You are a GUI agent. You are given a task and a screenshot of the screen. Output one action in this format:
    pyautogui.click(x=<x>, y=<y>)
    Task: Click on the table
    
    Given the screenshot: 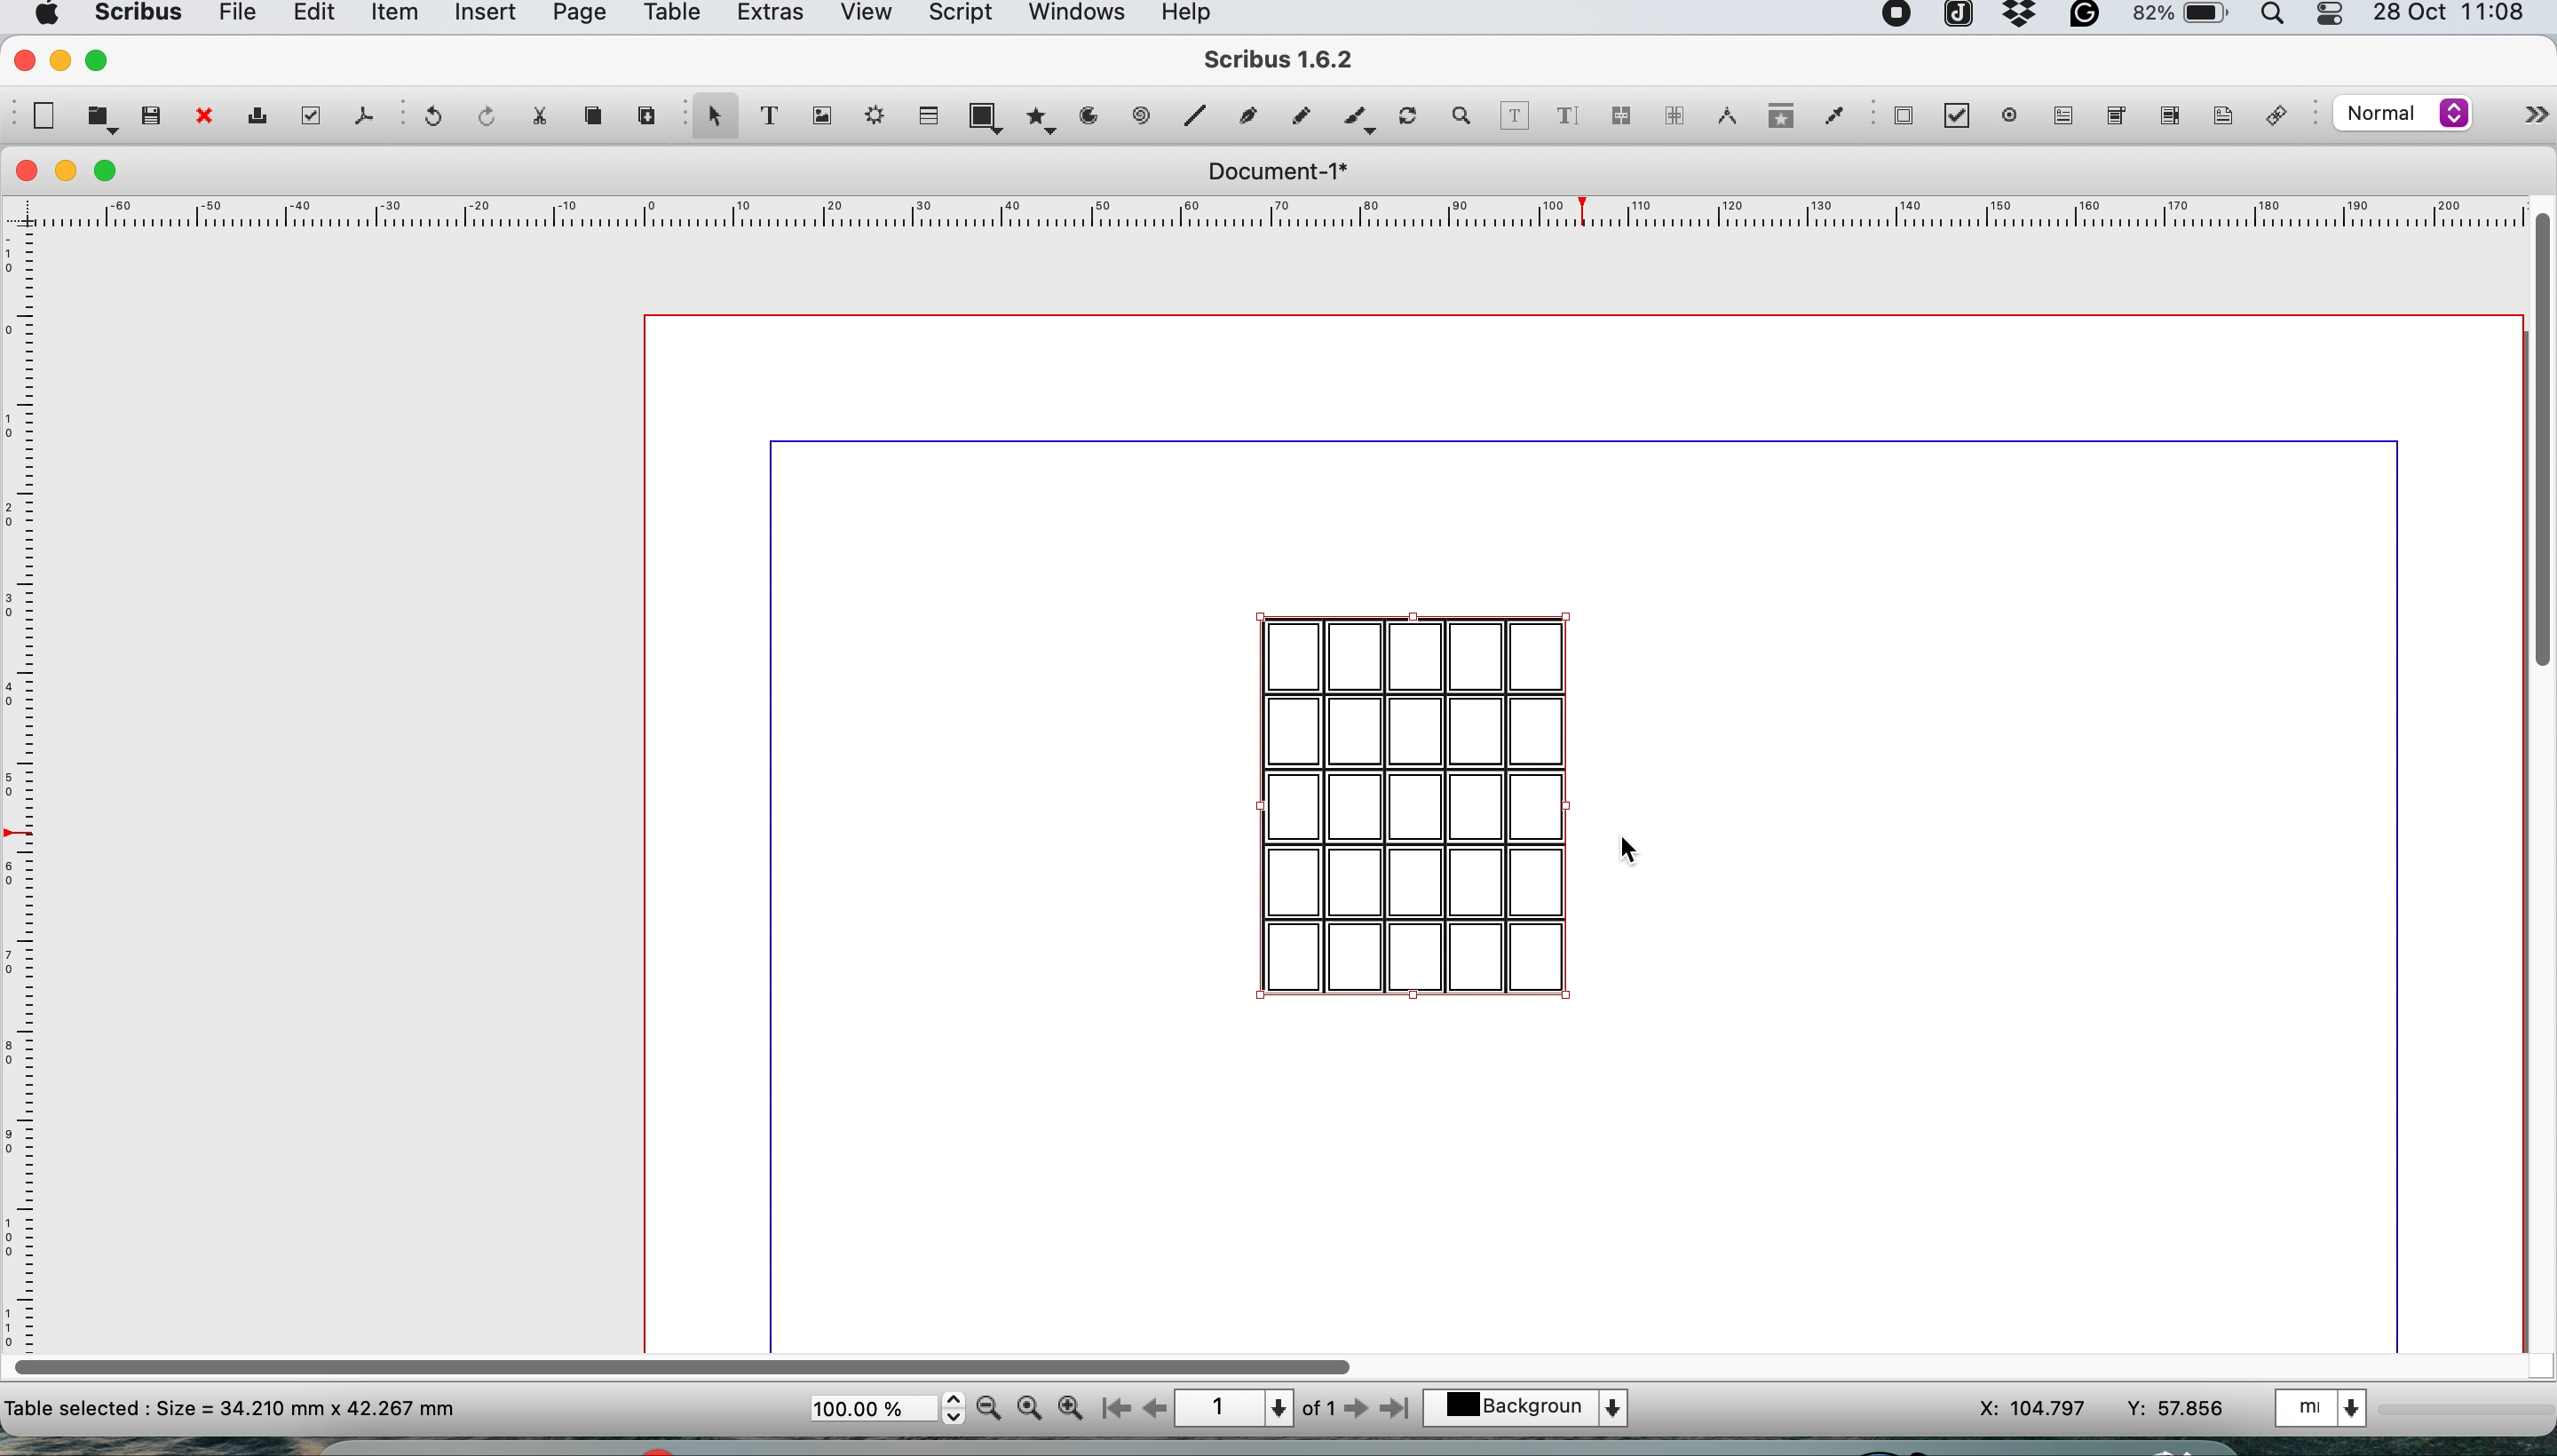 What is the action you would take?
    pyautogui.click(x=926, y=114)
    